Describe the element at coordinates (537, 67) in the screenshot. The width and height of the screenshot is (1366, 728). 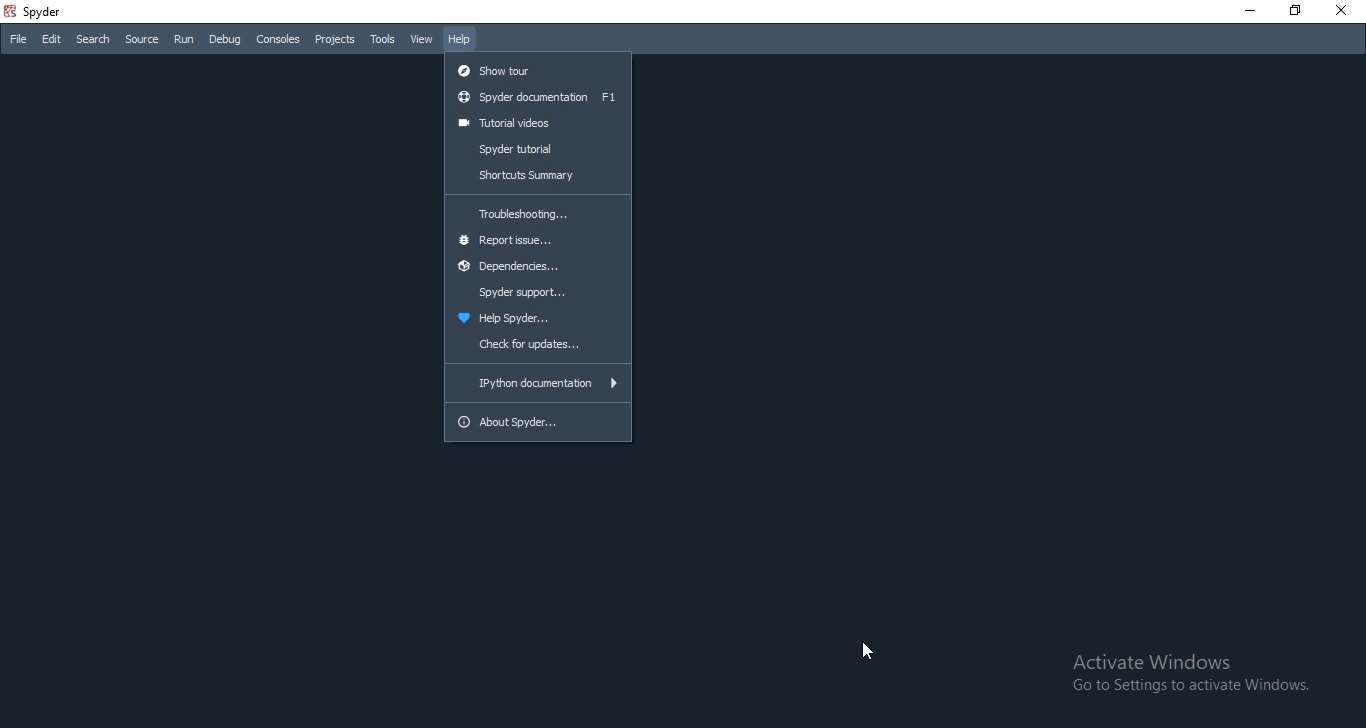
I see `show tour` at that location.